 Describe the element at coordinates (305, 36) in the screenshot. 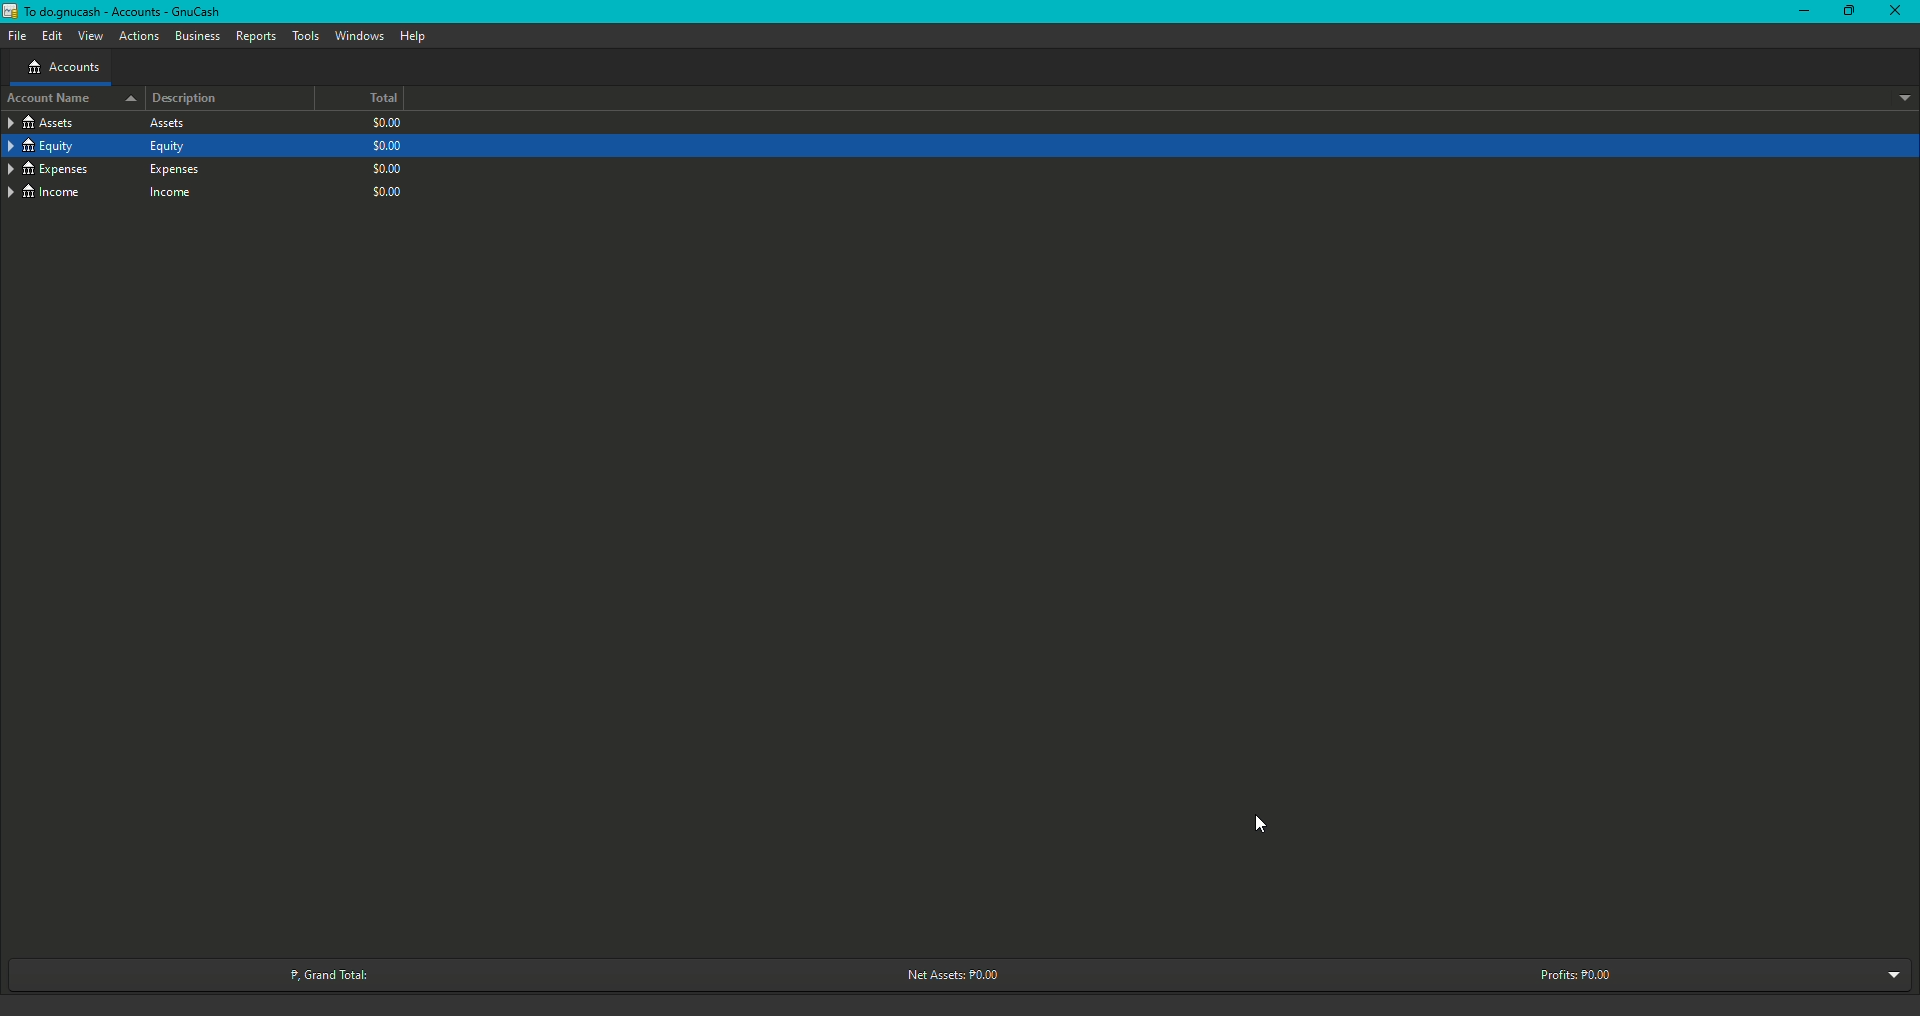

I see `Tools` at that location.